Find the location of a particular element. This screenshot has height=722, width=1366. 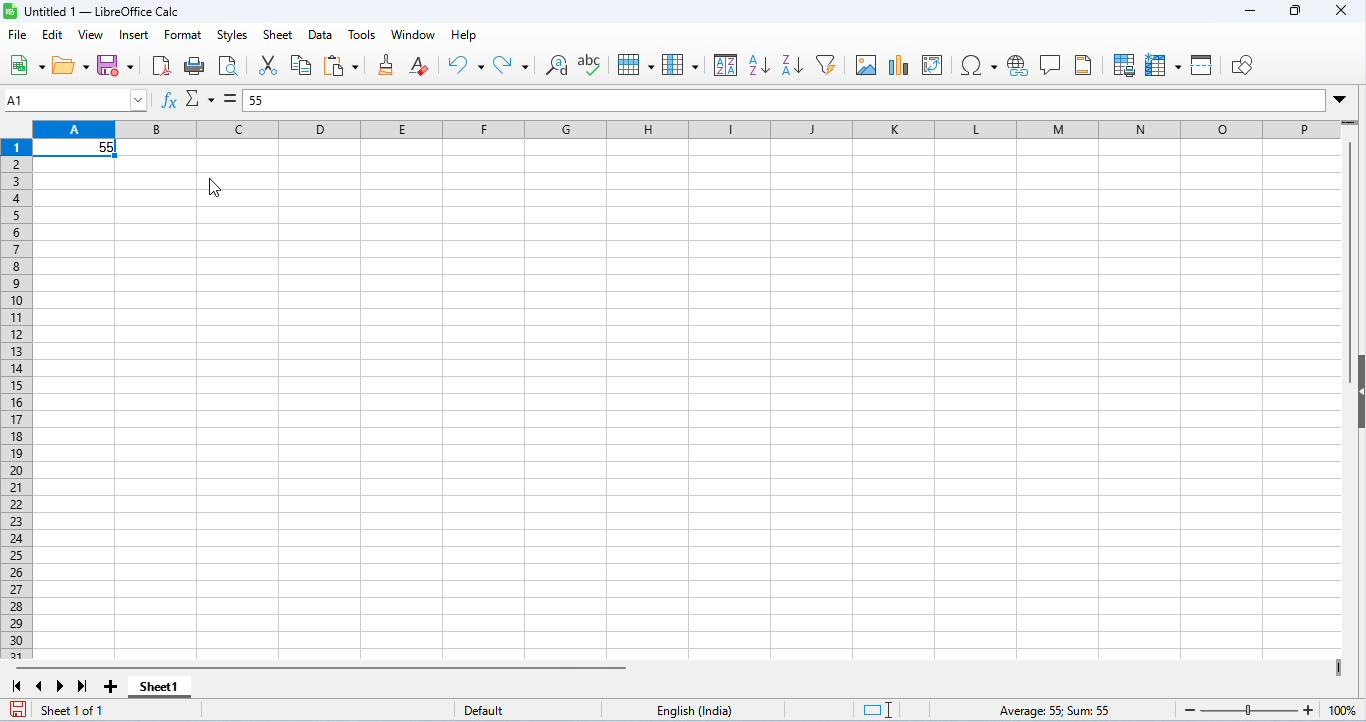

data is located at coordinates (320, 37).